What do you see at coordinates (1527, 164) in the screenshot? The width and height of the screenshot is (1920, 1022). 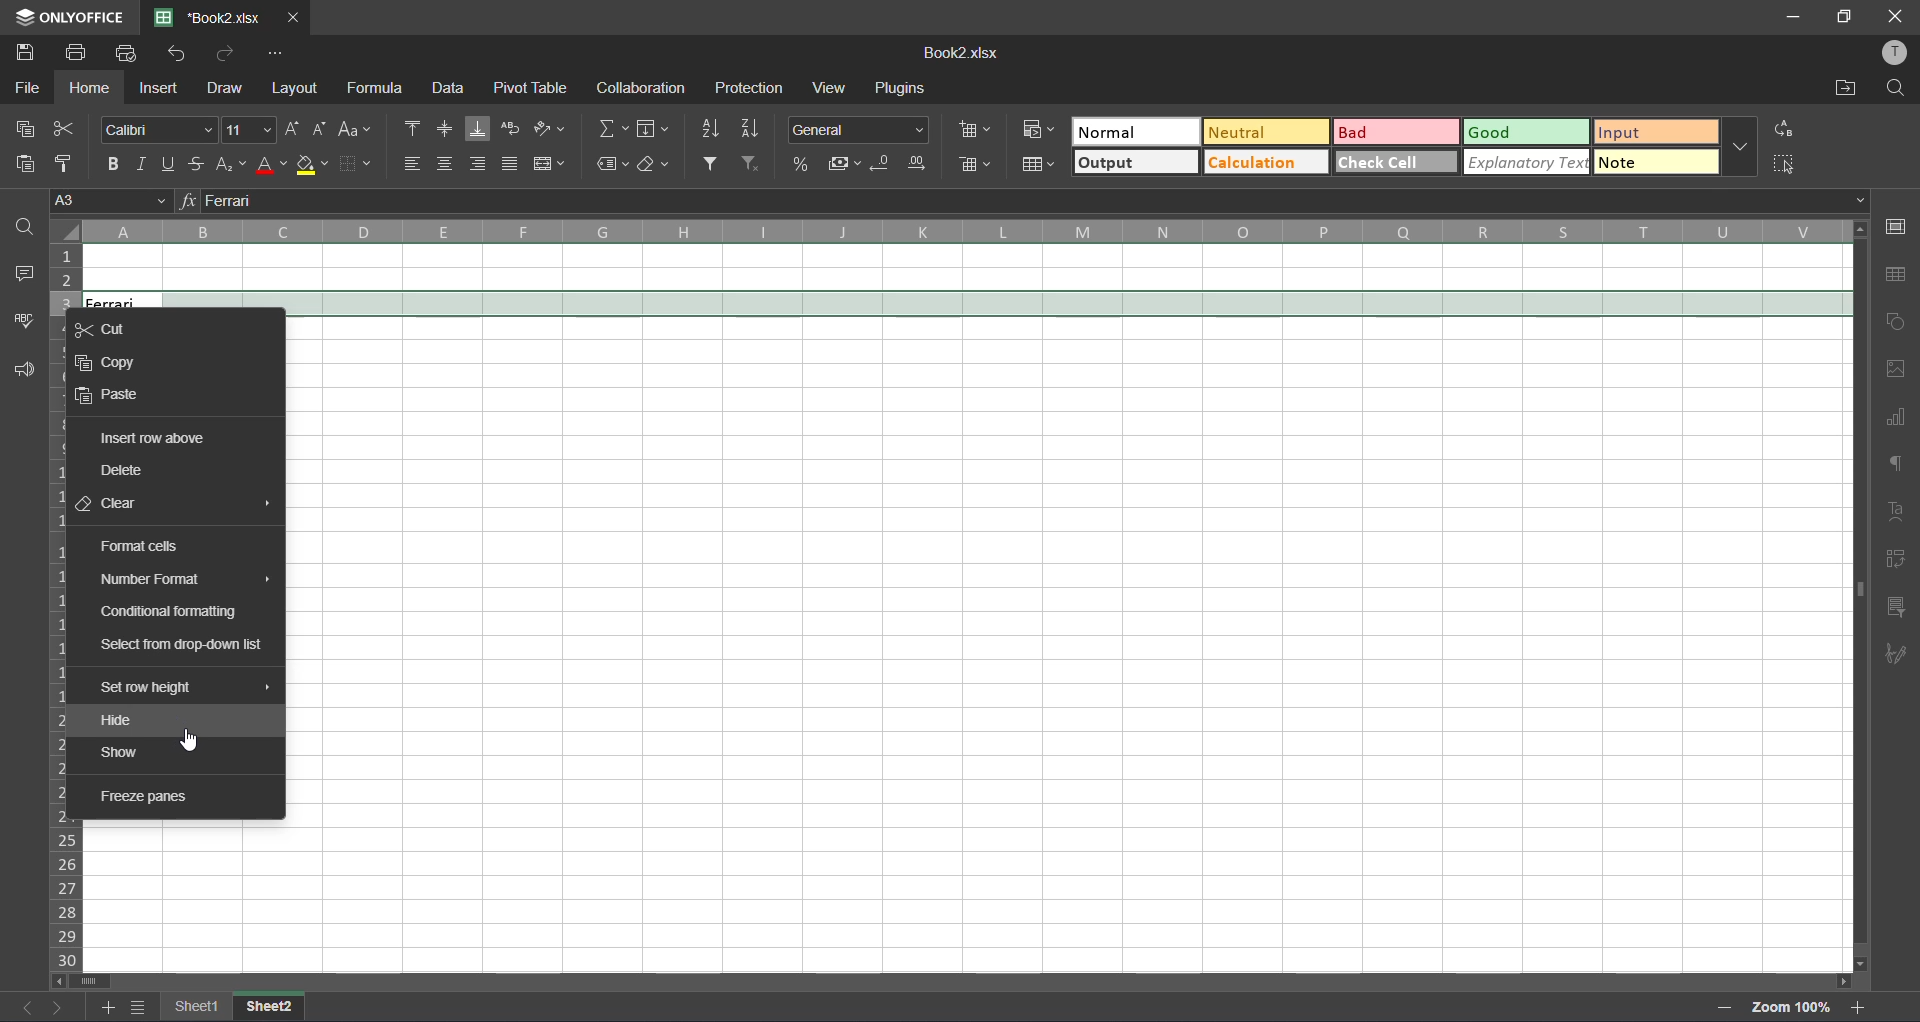 I see `explanatory text` at bounding box center [1527, 164].